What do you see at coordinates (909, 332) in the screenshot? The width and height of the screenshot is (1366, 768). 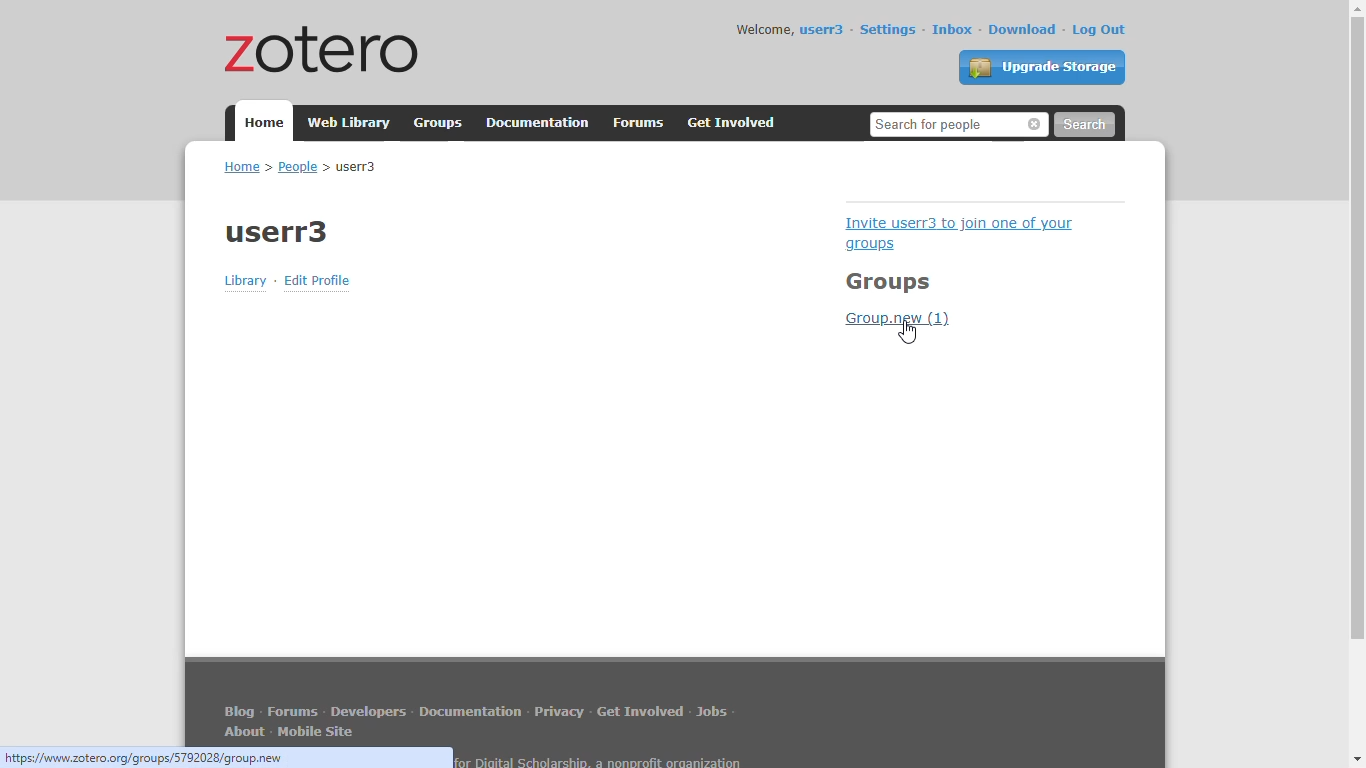 I see `cursor` at bounding box center [909, 332].